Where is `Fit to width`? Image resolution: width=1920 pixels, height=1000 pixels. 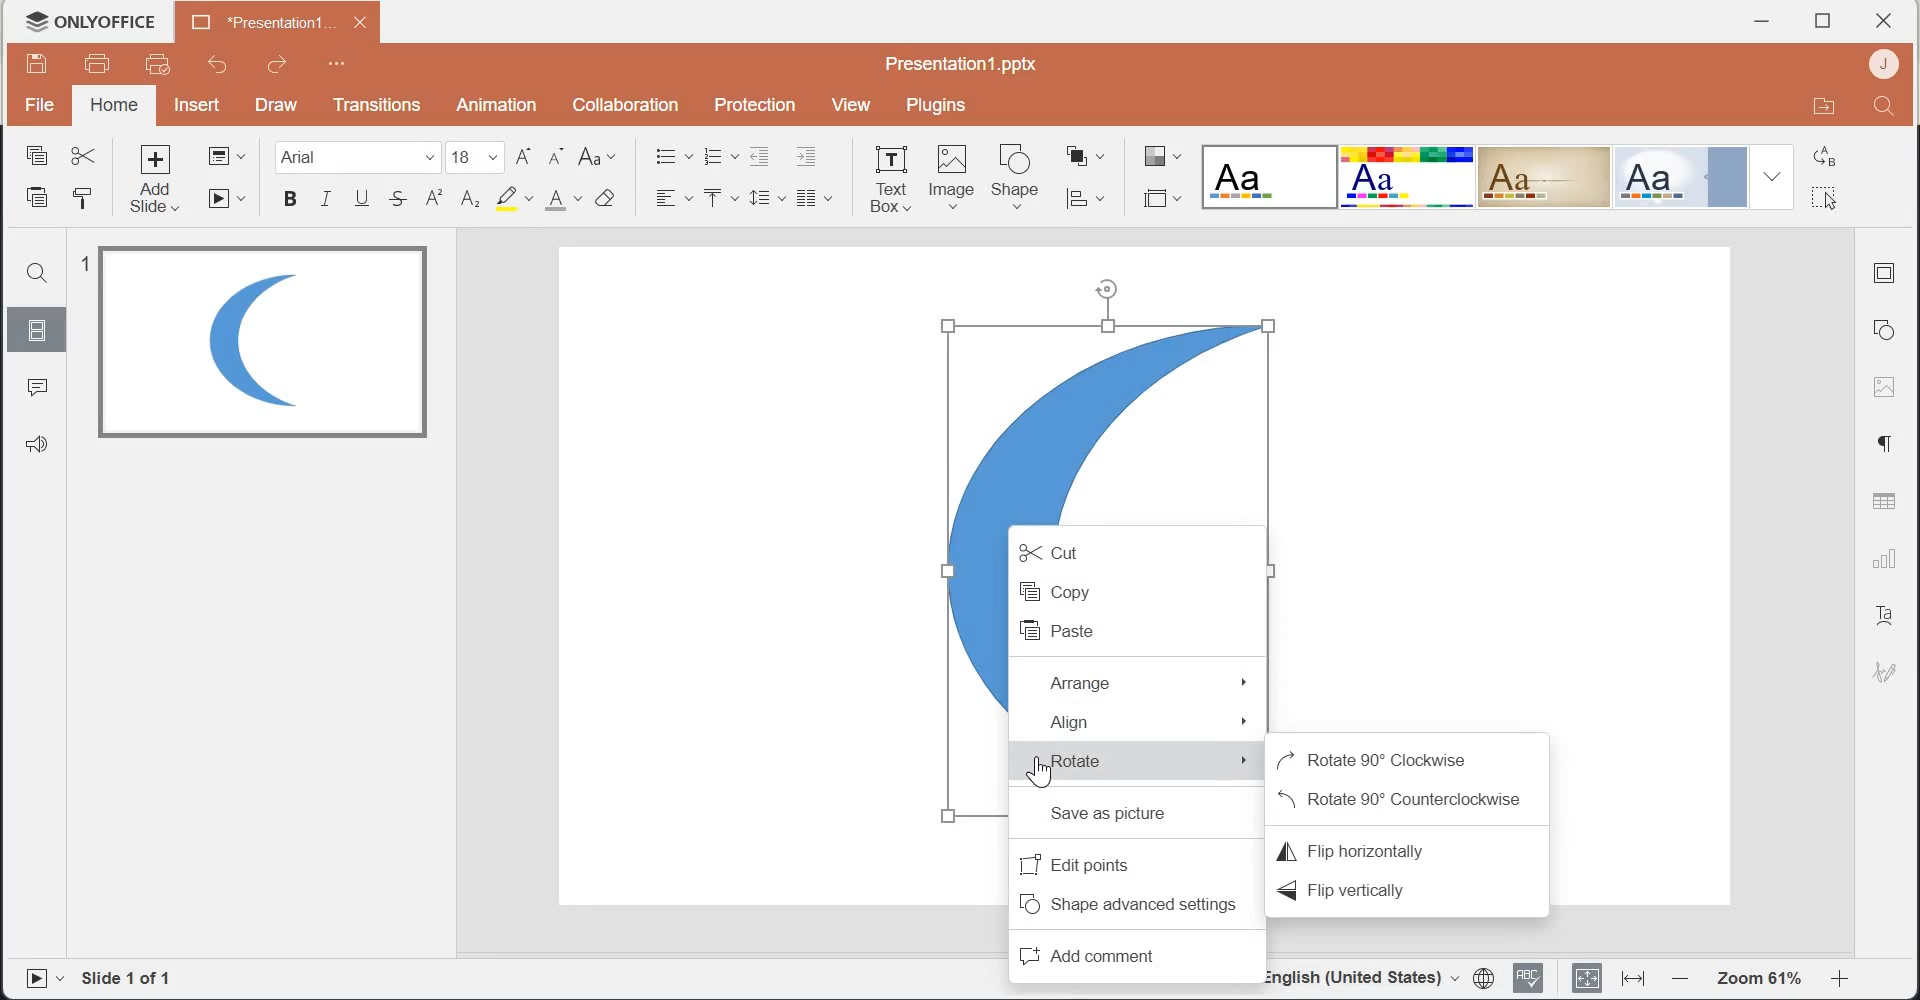 Fit to width is located at coordinates (1632, 980).